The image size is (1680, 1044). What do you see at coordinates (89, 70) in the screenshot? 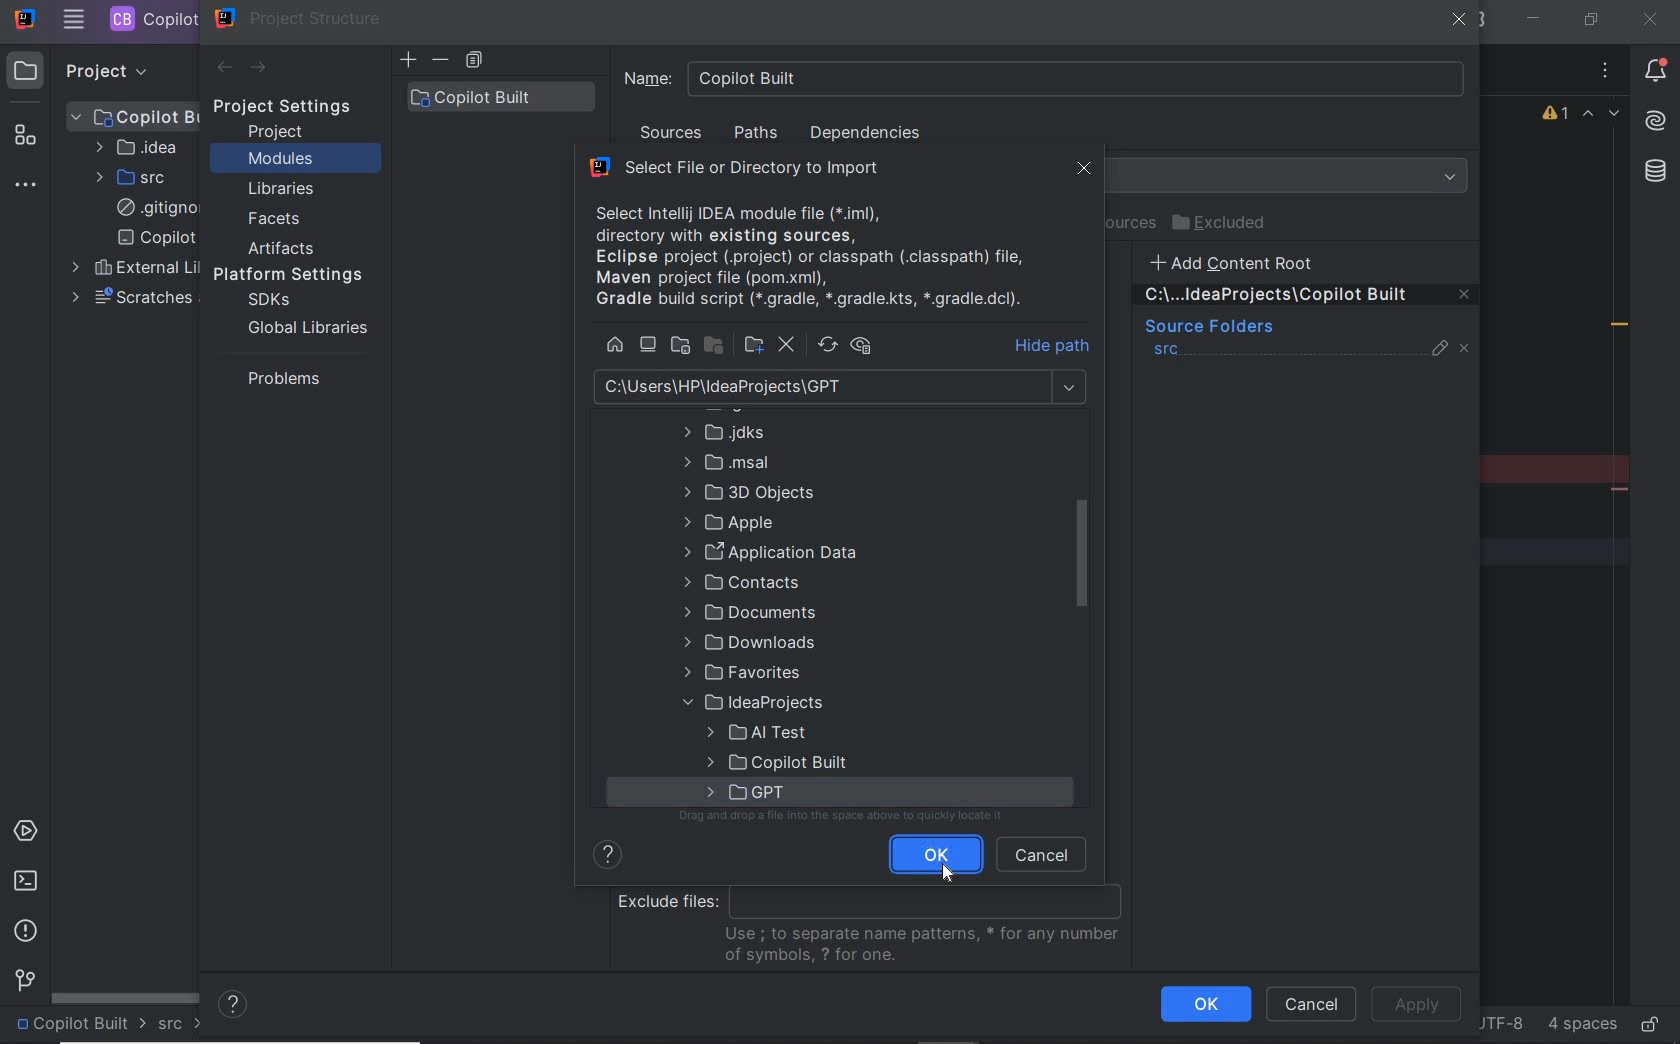
I see `PROJECT` at bounding box center [89, 70].